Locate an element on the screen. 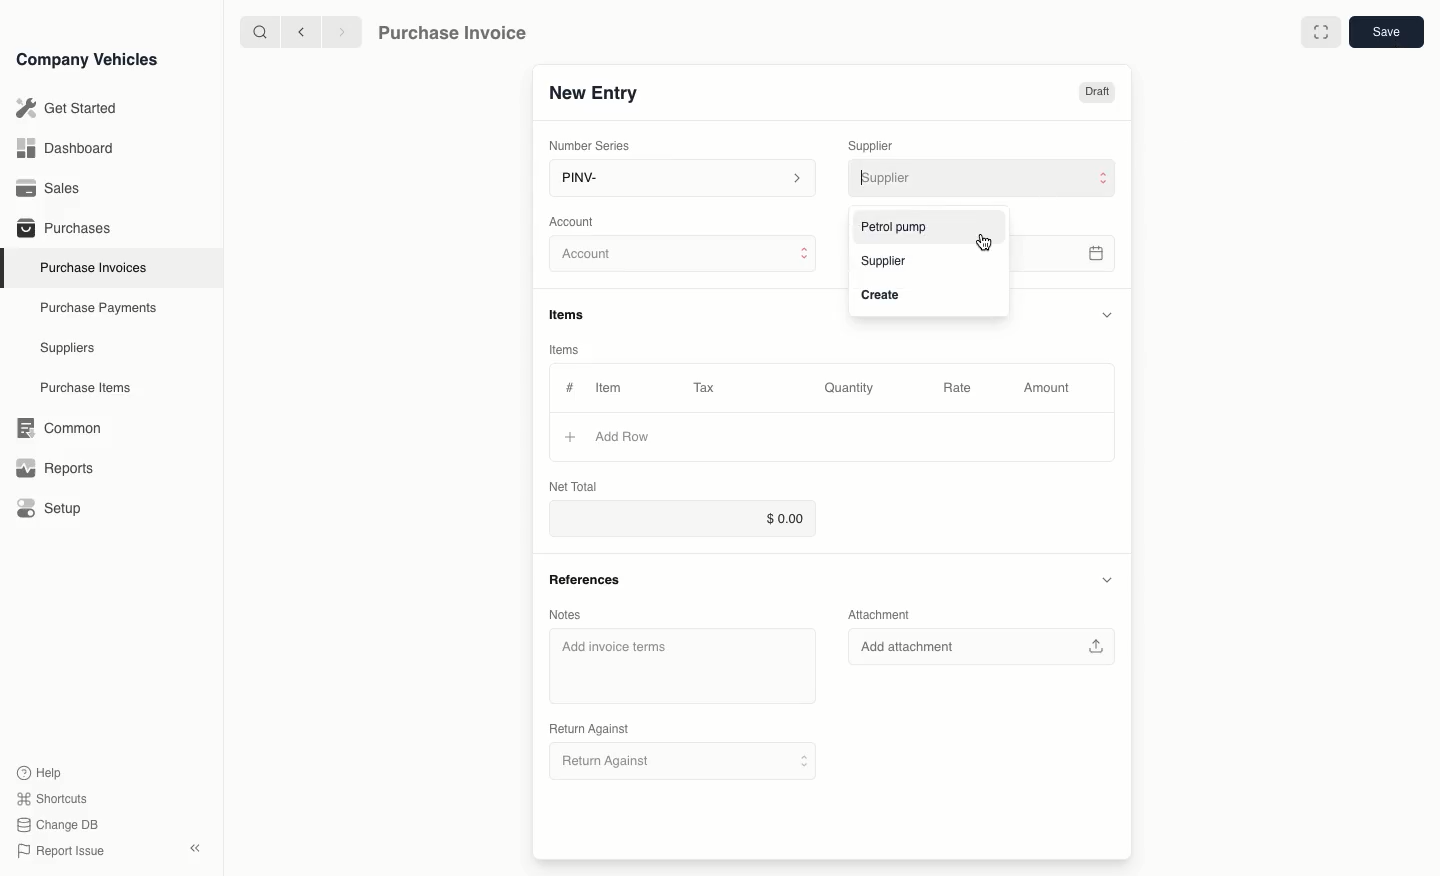  Return Against is located at coordinates (682, 761).